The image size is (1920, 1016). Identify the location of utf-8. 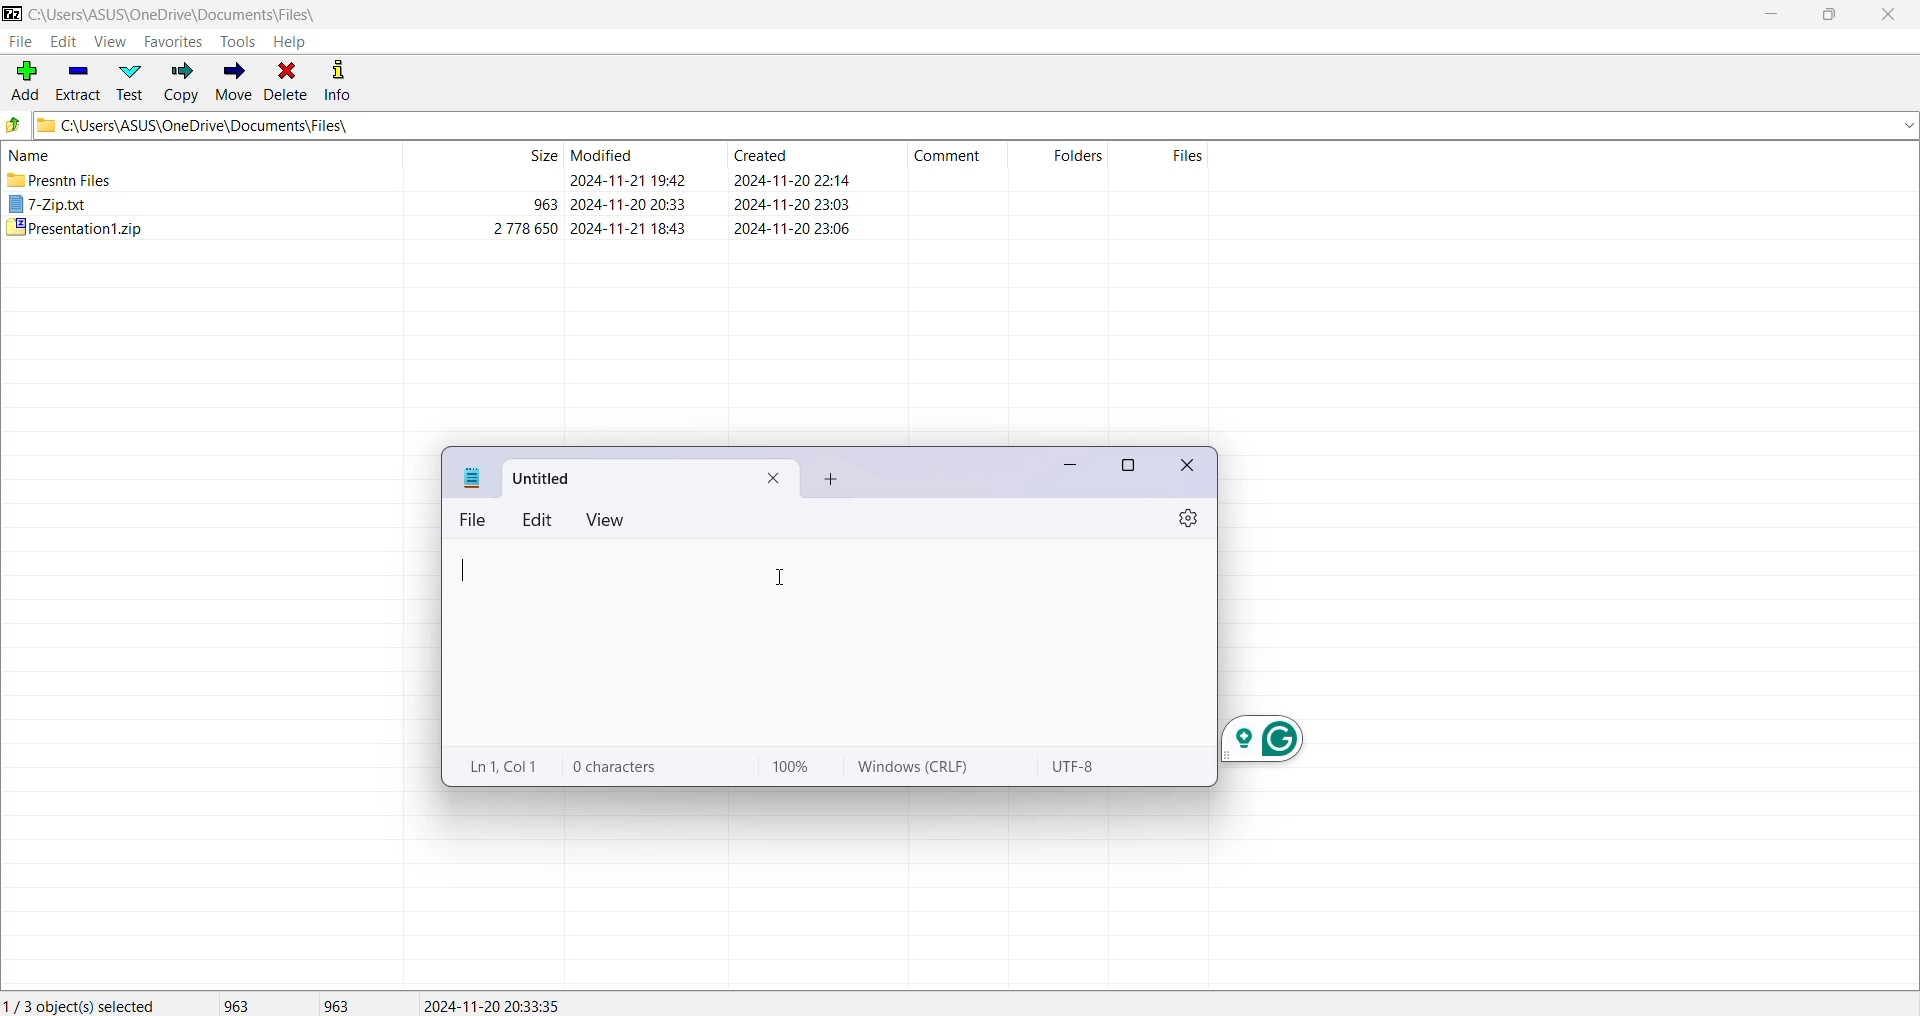
(1074, 766).